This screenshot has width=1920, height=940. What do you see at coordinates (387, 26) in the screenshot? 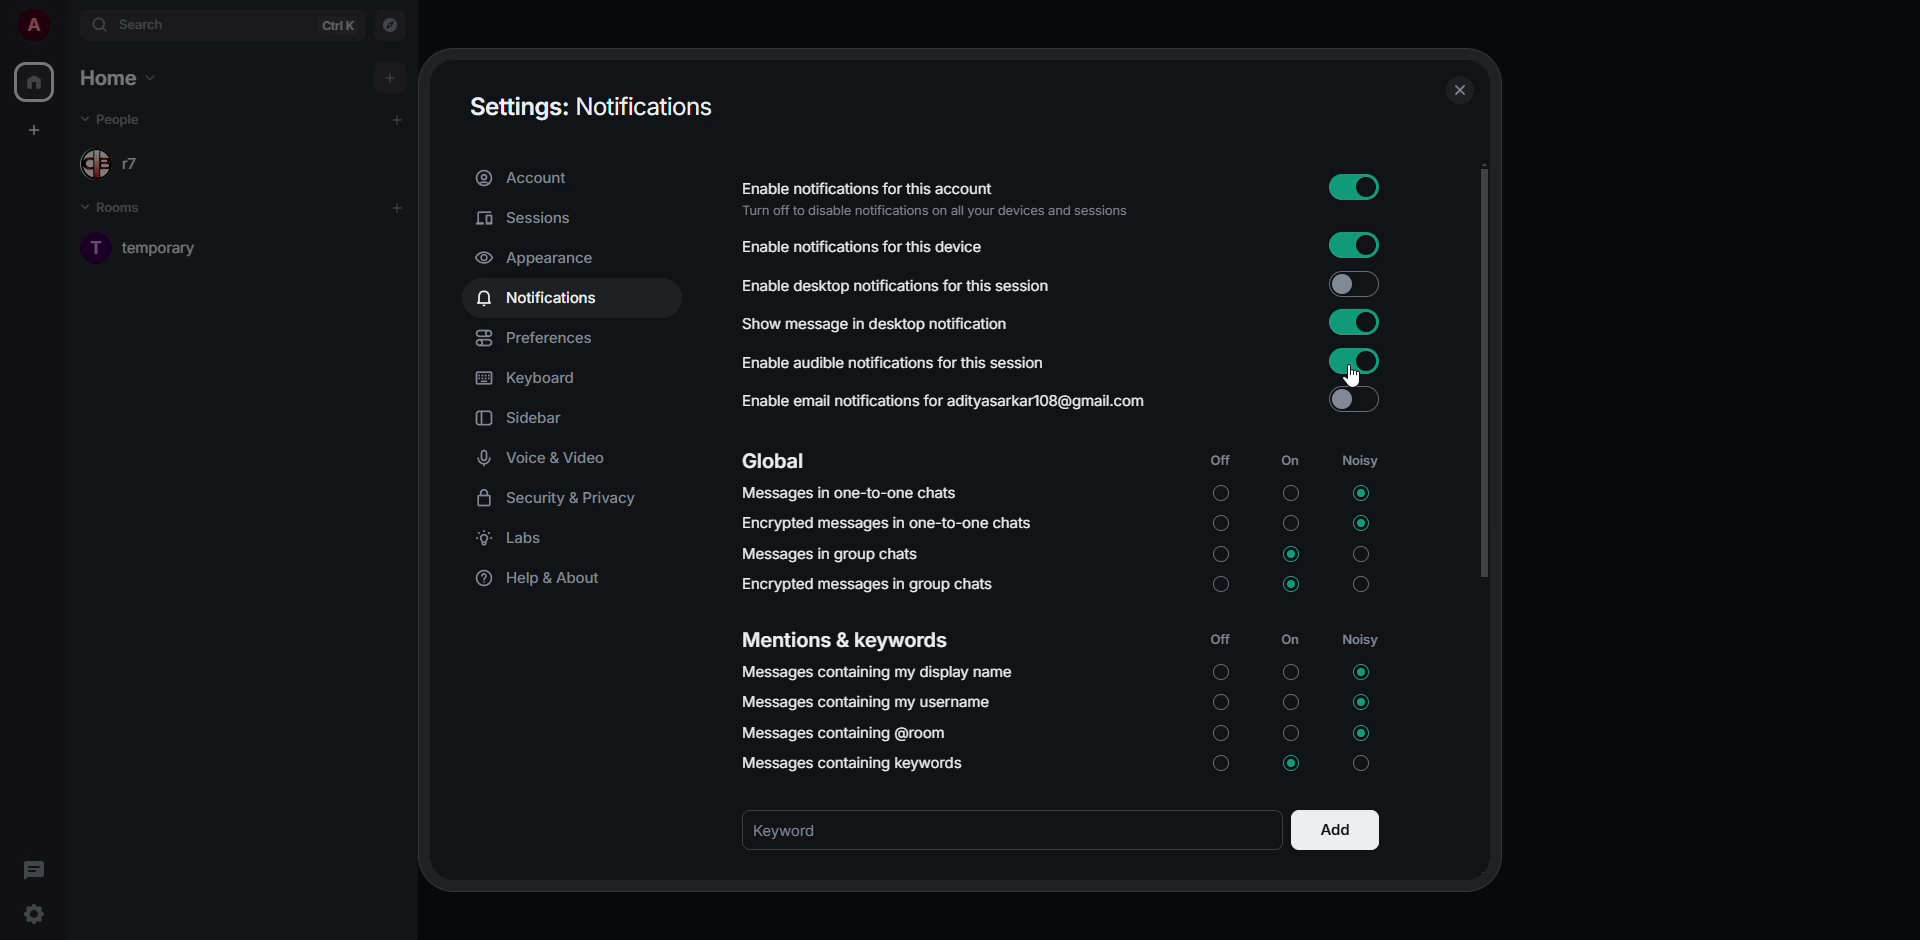
I see `navigator` at bounding box center [387, 26].